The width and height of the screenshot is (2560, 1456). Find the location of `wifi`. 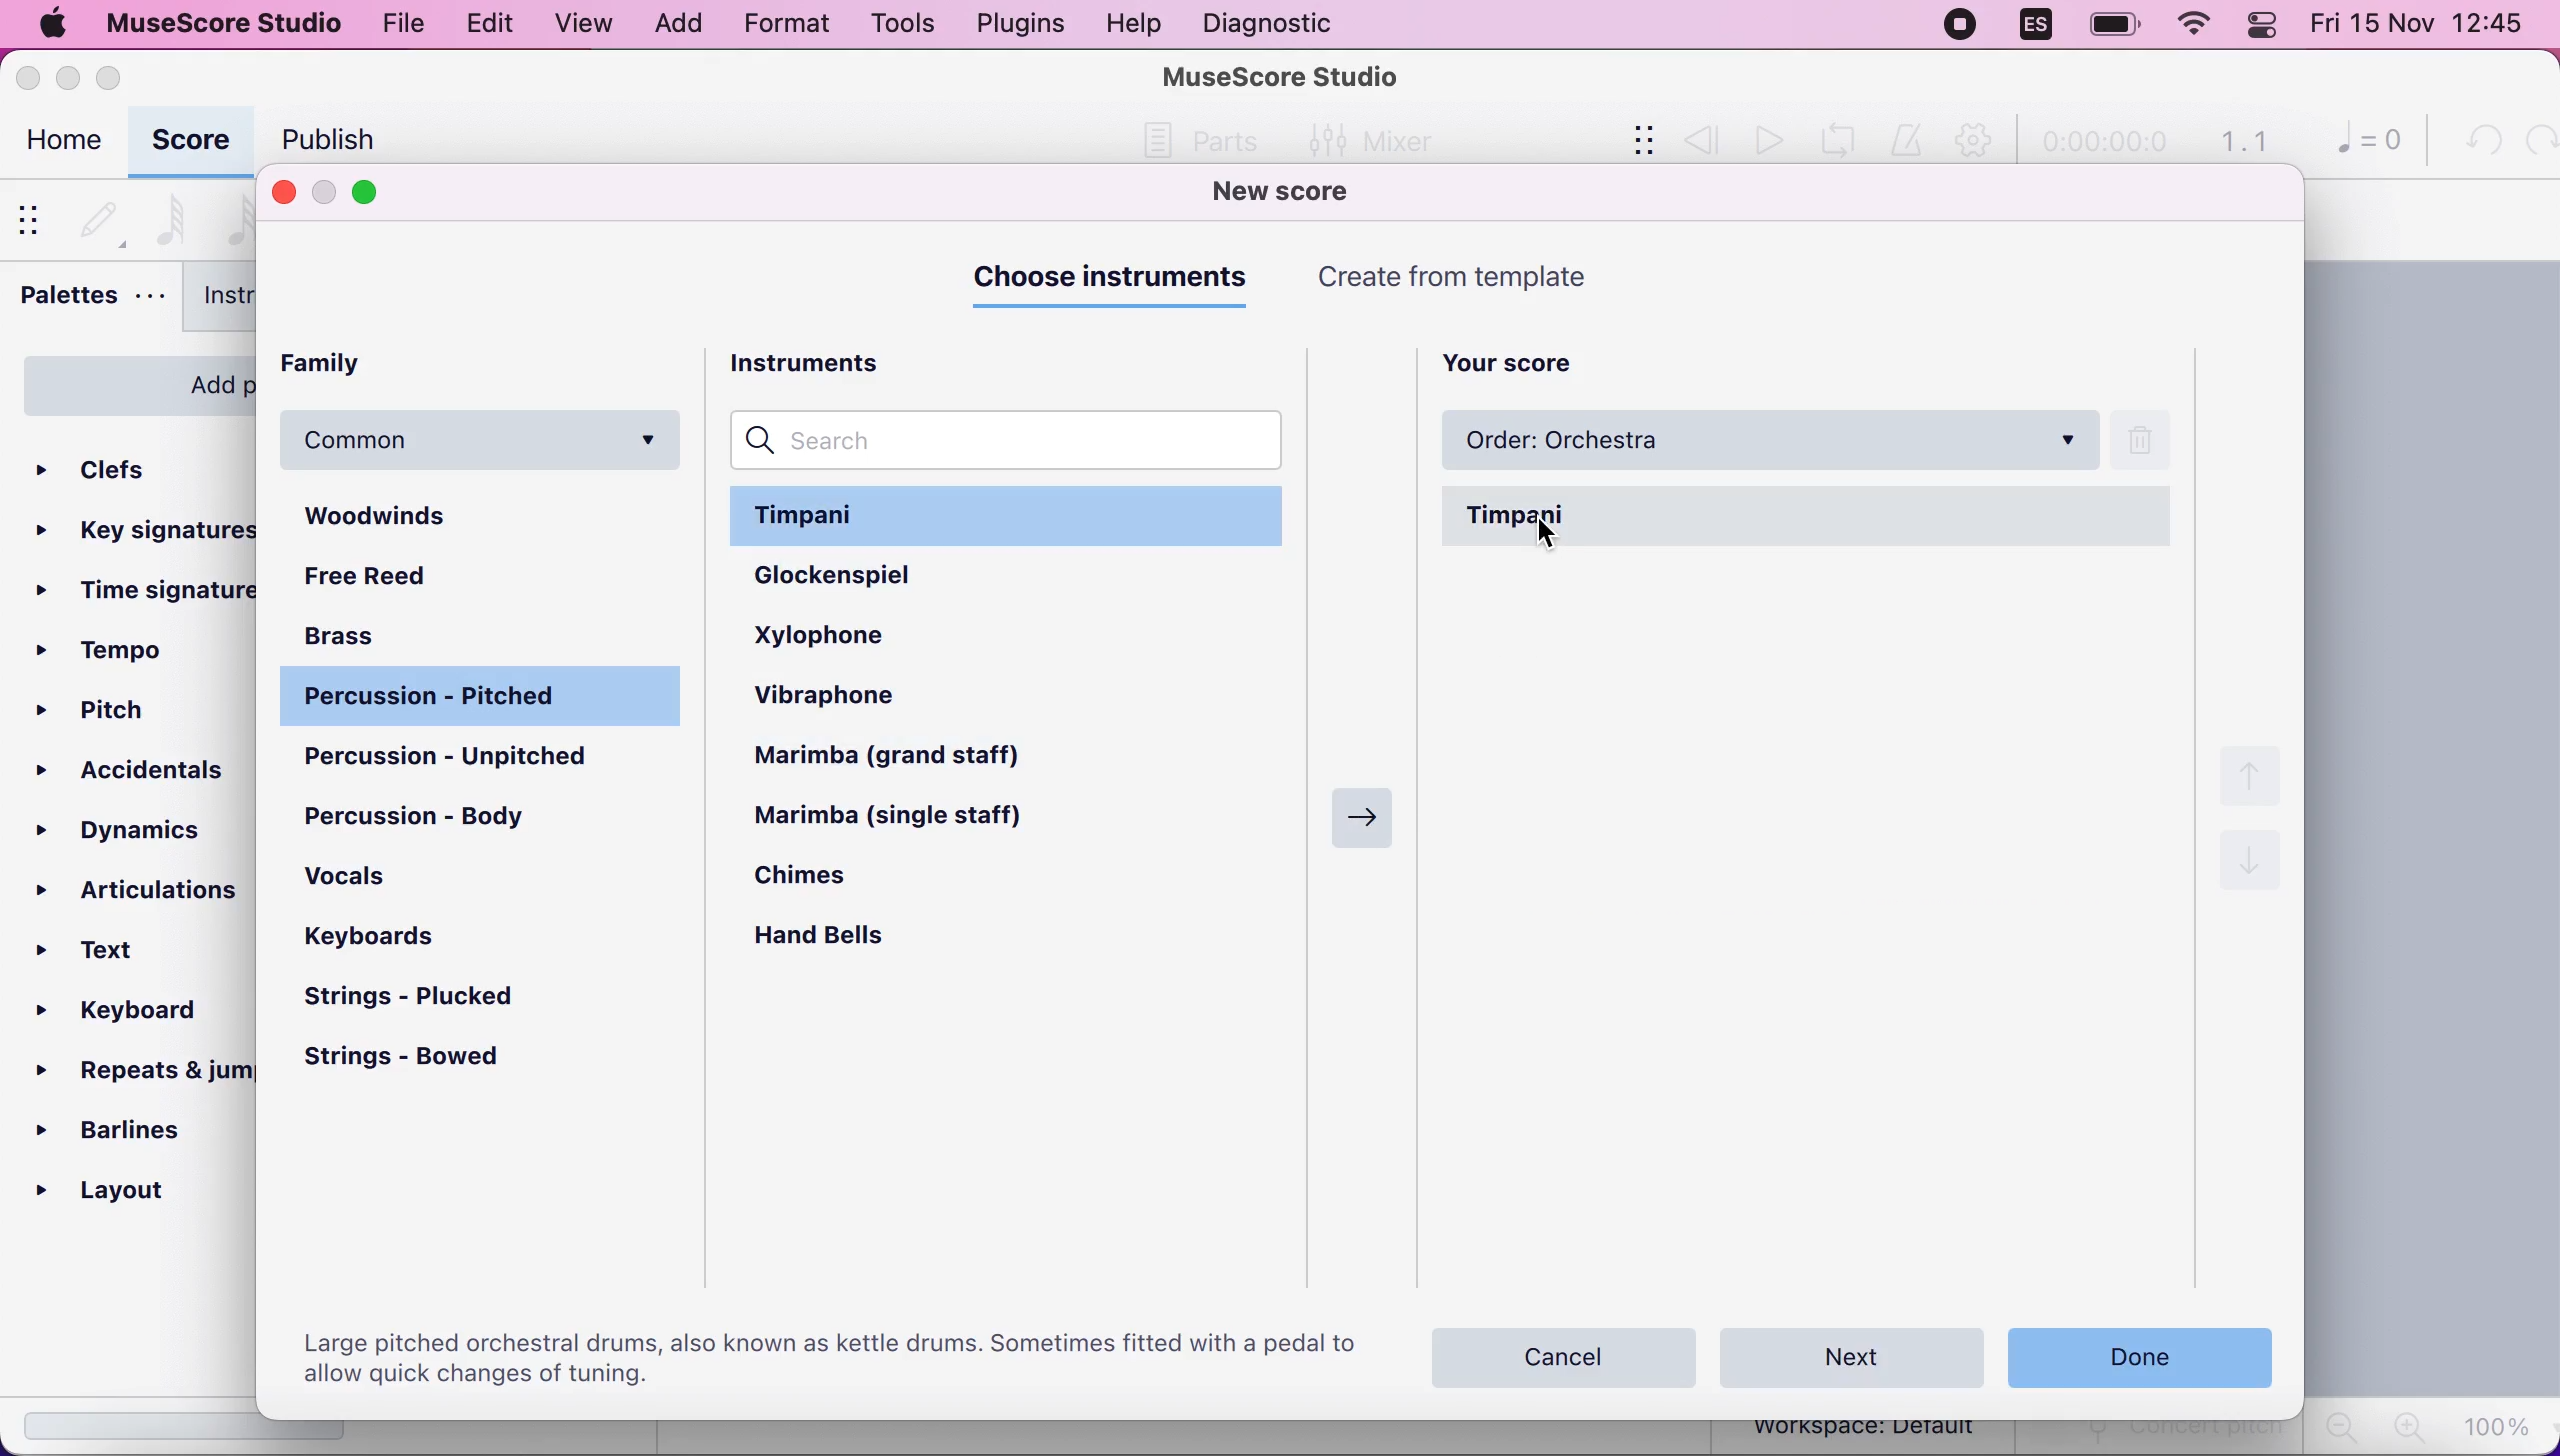

wifi is located at coordinates (2192, 29).